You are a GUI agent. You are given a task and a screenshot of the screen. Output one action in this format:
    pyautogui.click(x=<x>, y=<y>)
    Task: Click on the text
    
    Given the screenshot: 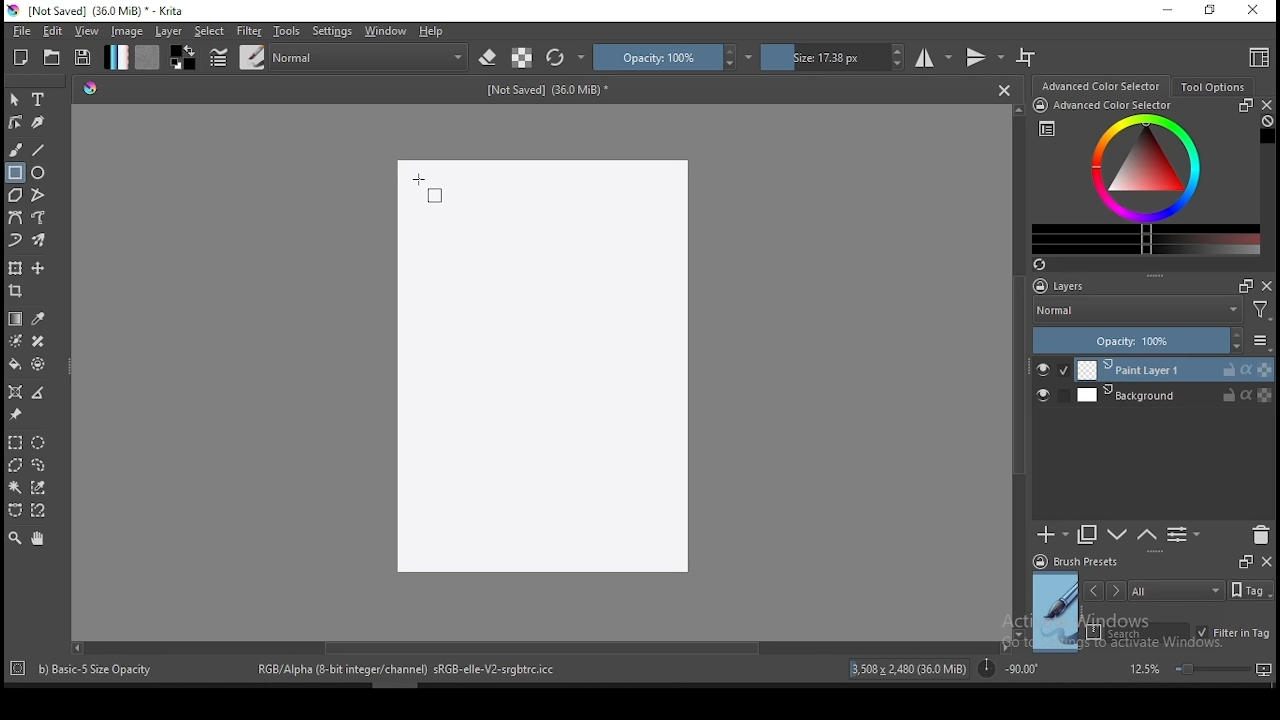 What is the action you would take?
    pyautogui.click(x=411, y=668)
    